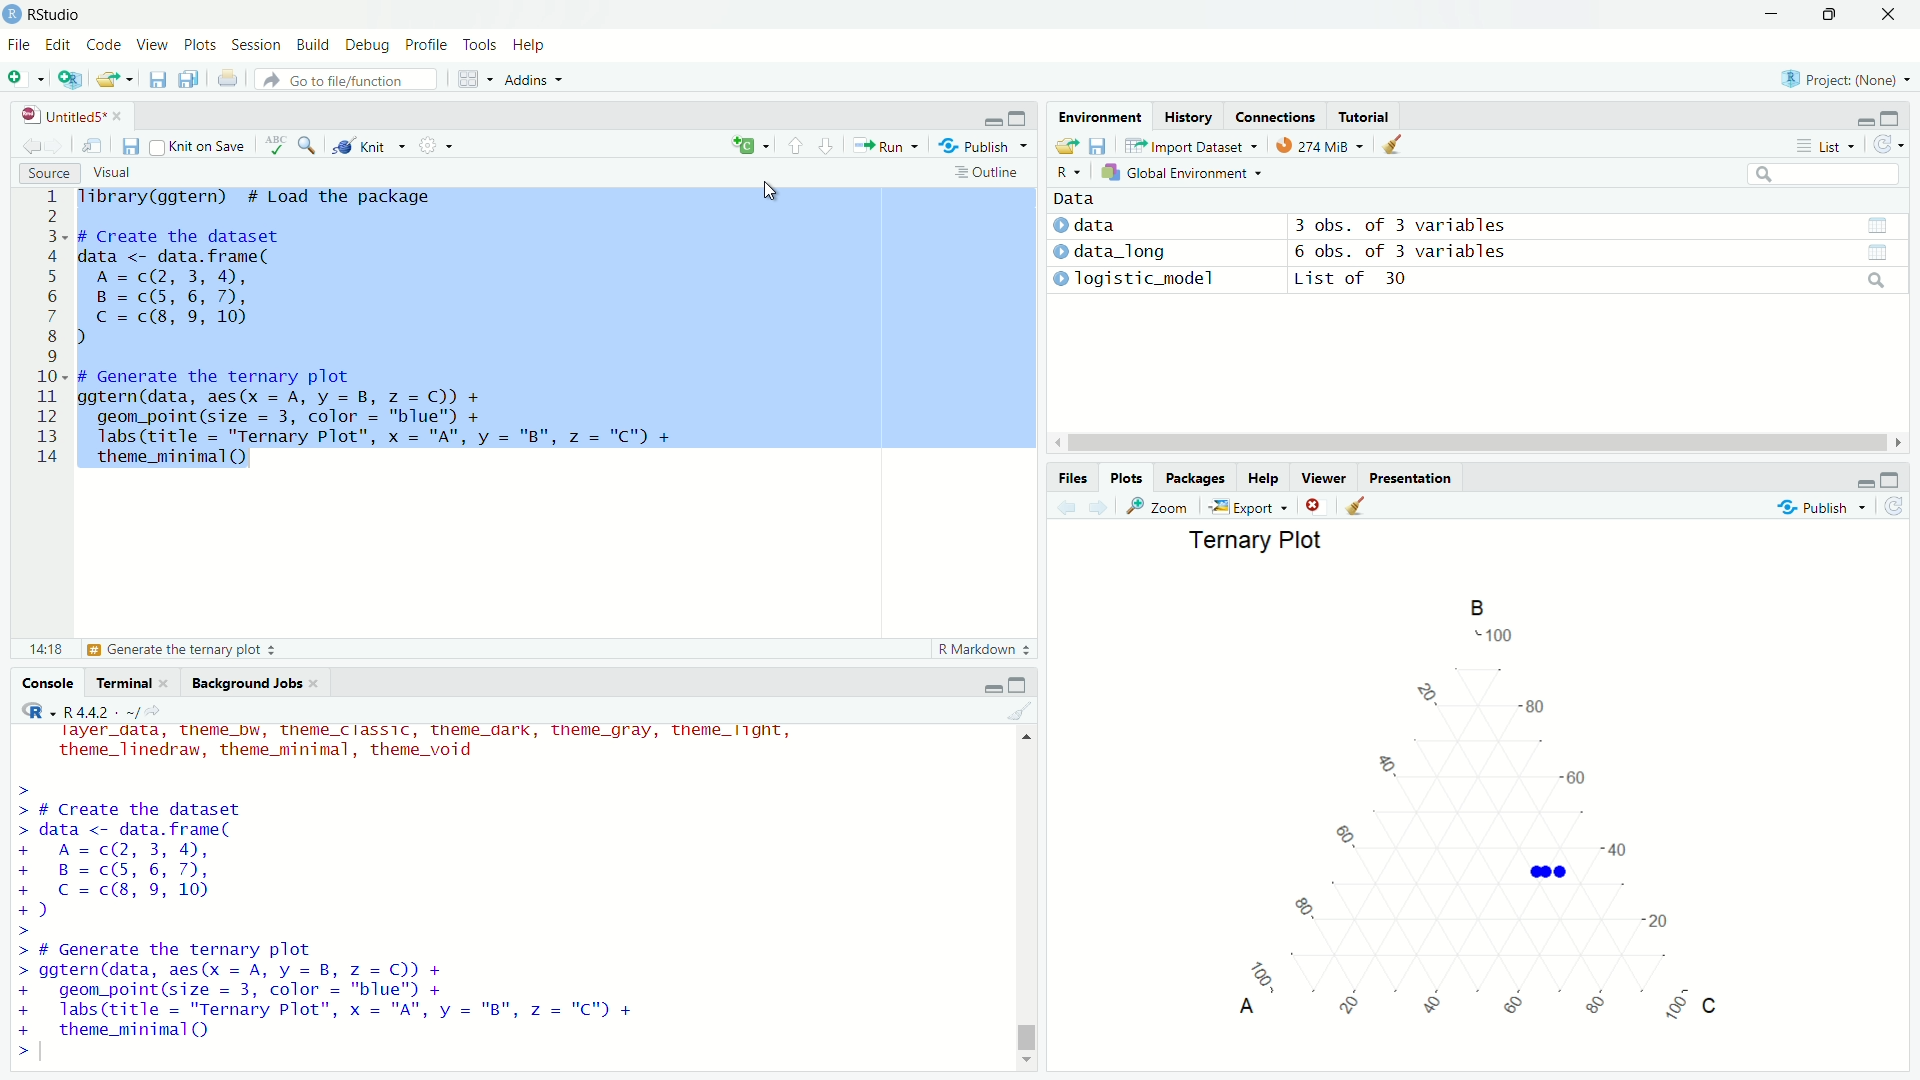 This screenshot has width=1920, height=1080. What do you see at coordinates (394, 338) in the screenshot?
I see `library(ggtern) # Load the package
# Create the dataset
data <- data.frame(
A=c, 3,4,
B =c(5, 6, 7),
C =c(8, 9, 10)
)
I
# Generate the ternary plot
ggtern(data, aes(x = A, y = B, z = 0) +
geom_point(size = 3, color = "blue") +
labs(title = "Ternary Plot", x = "A", y = "8", z = "C") +
theme_minimal()` at bounding box center [394, 338].